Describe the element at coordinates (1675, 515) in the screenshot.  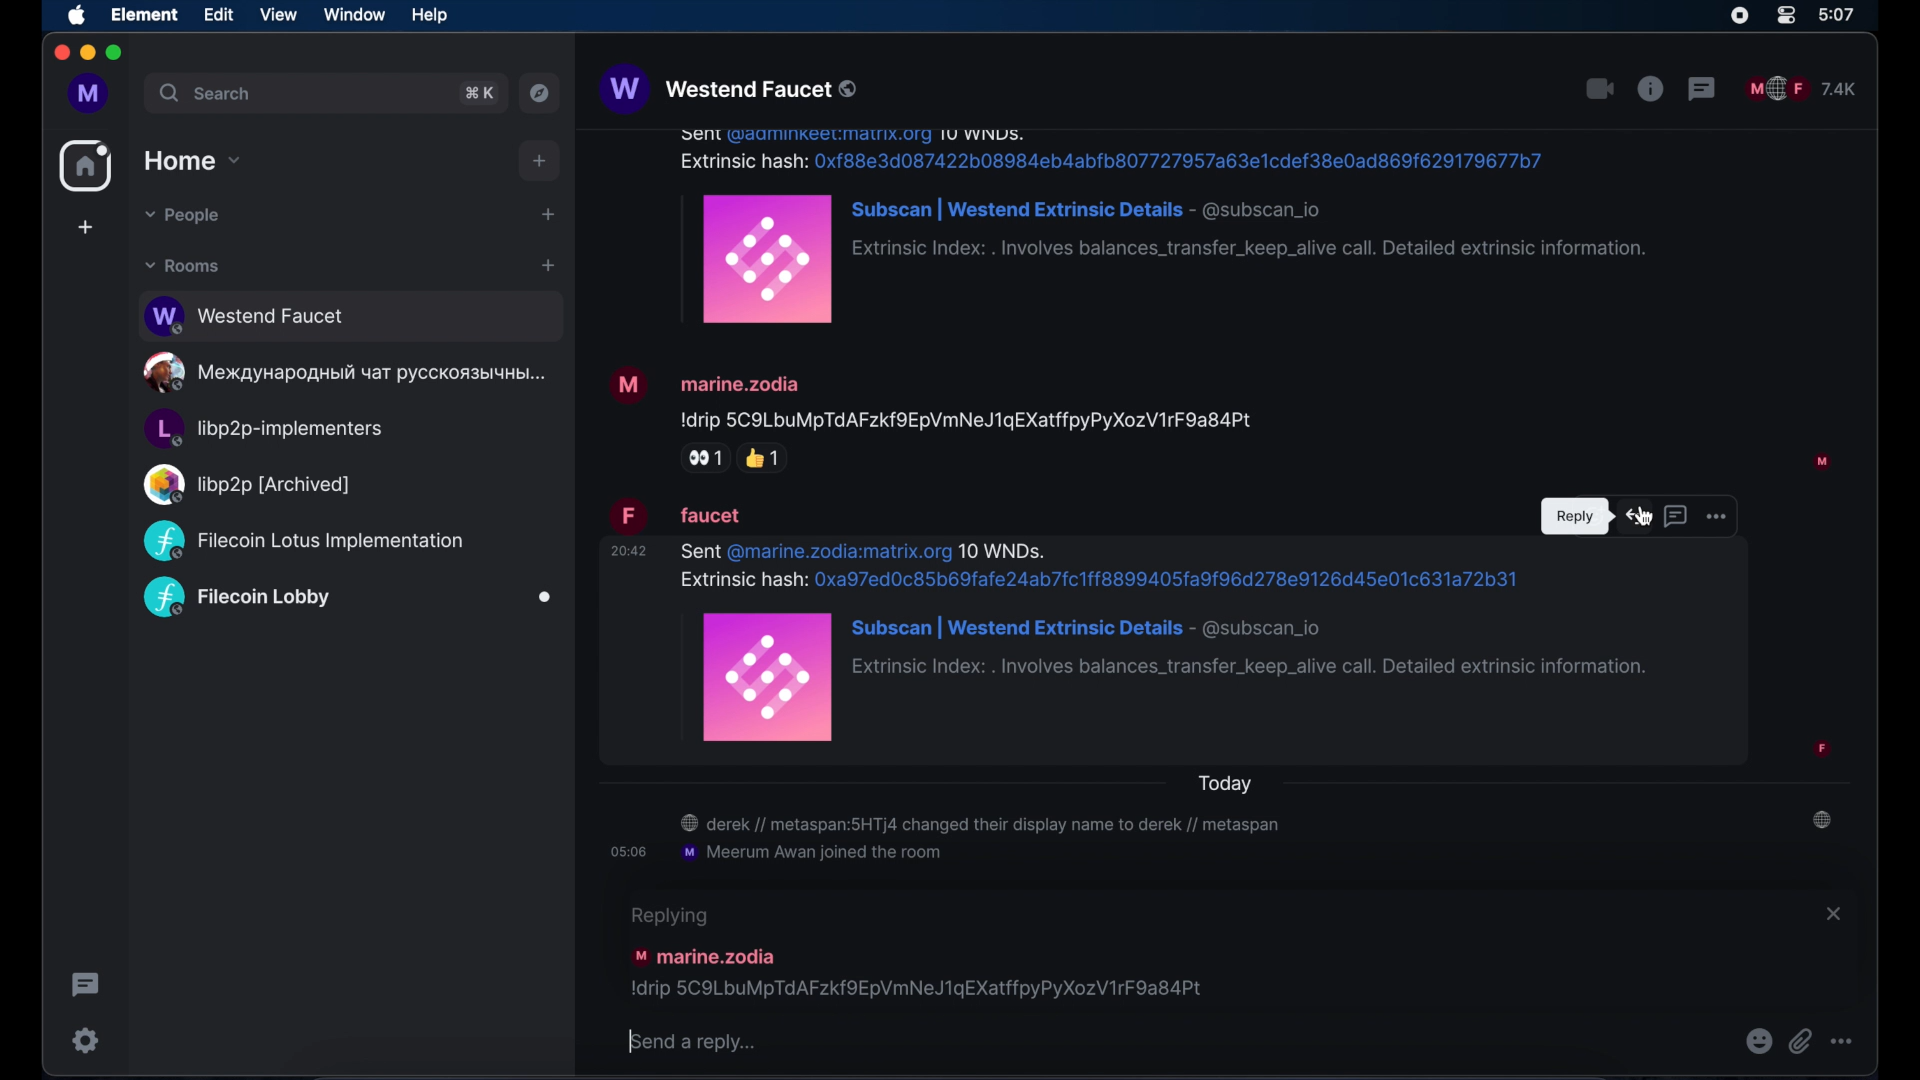
I see `reply in thread` at that location.